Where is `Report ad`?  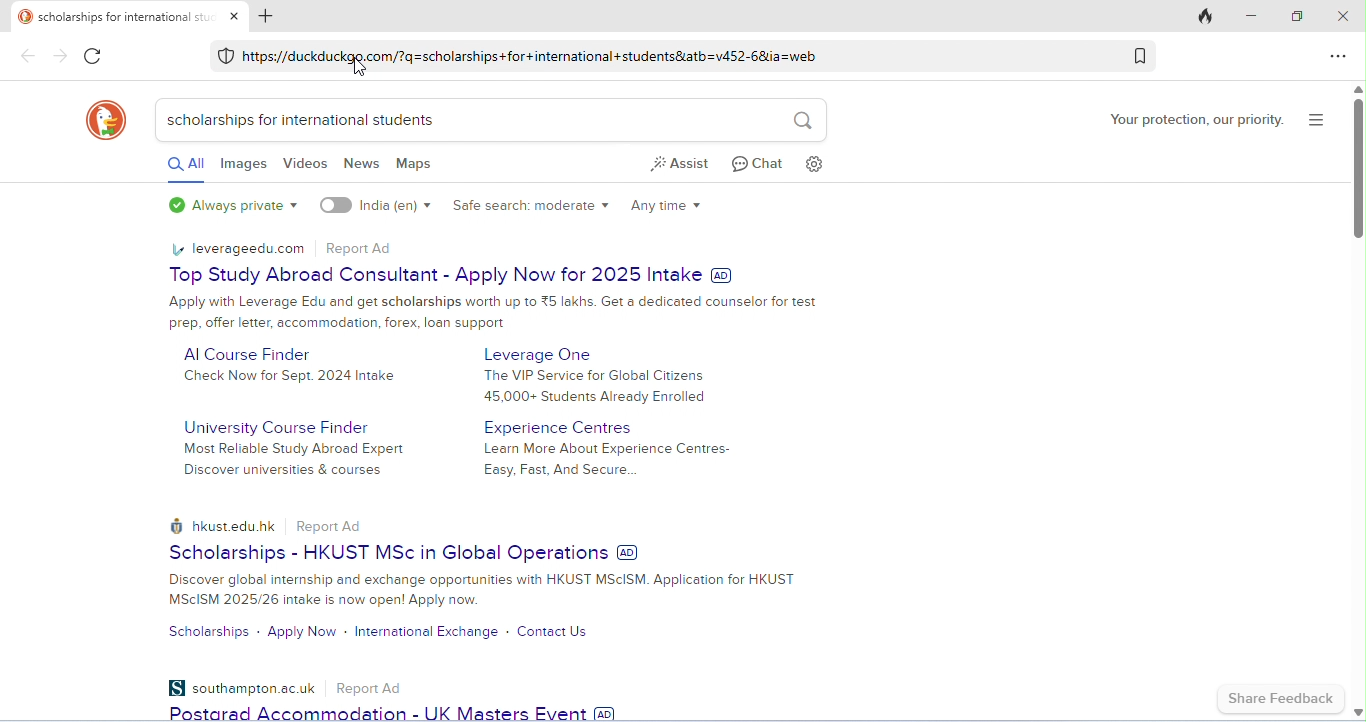
Report ad is located at coordinates (371, 687).